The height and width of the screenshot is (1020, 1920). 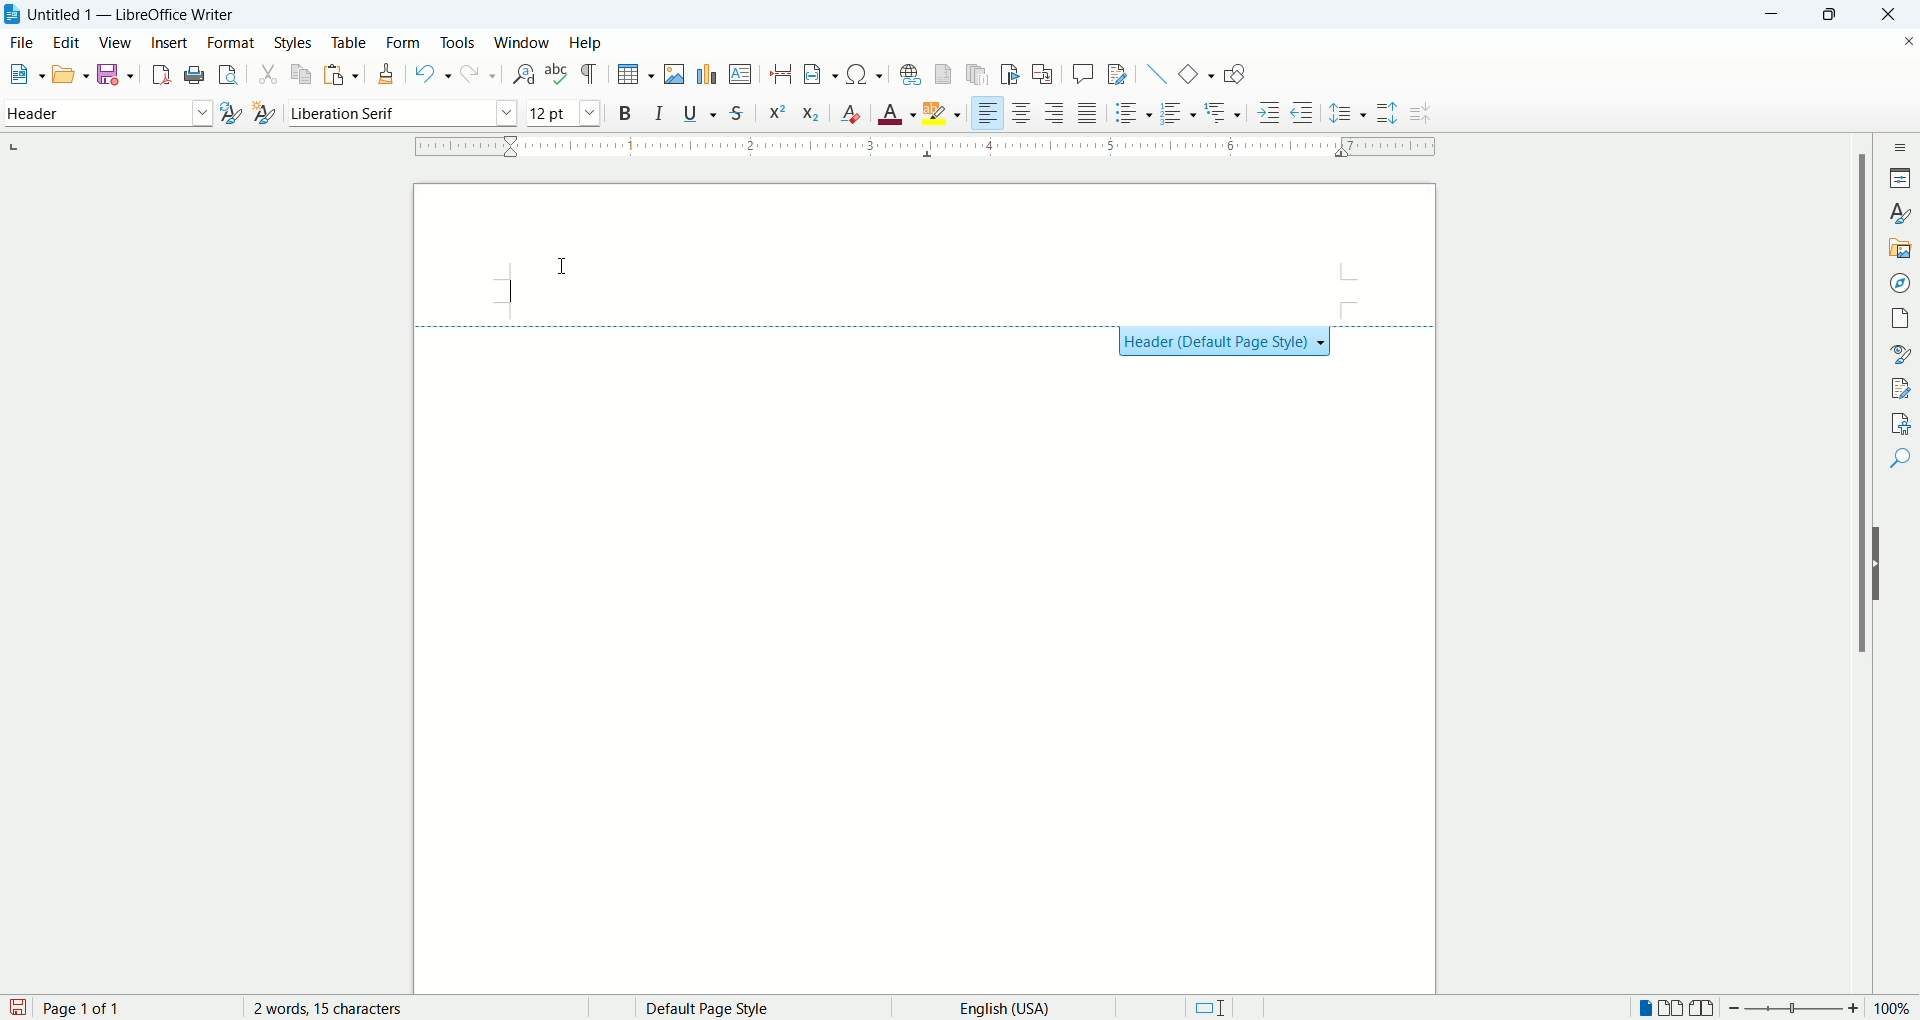 What do you see at coordinates (1268, 113) in the screenshot?
I see `increase indent` at bounding box center [1268, 113].